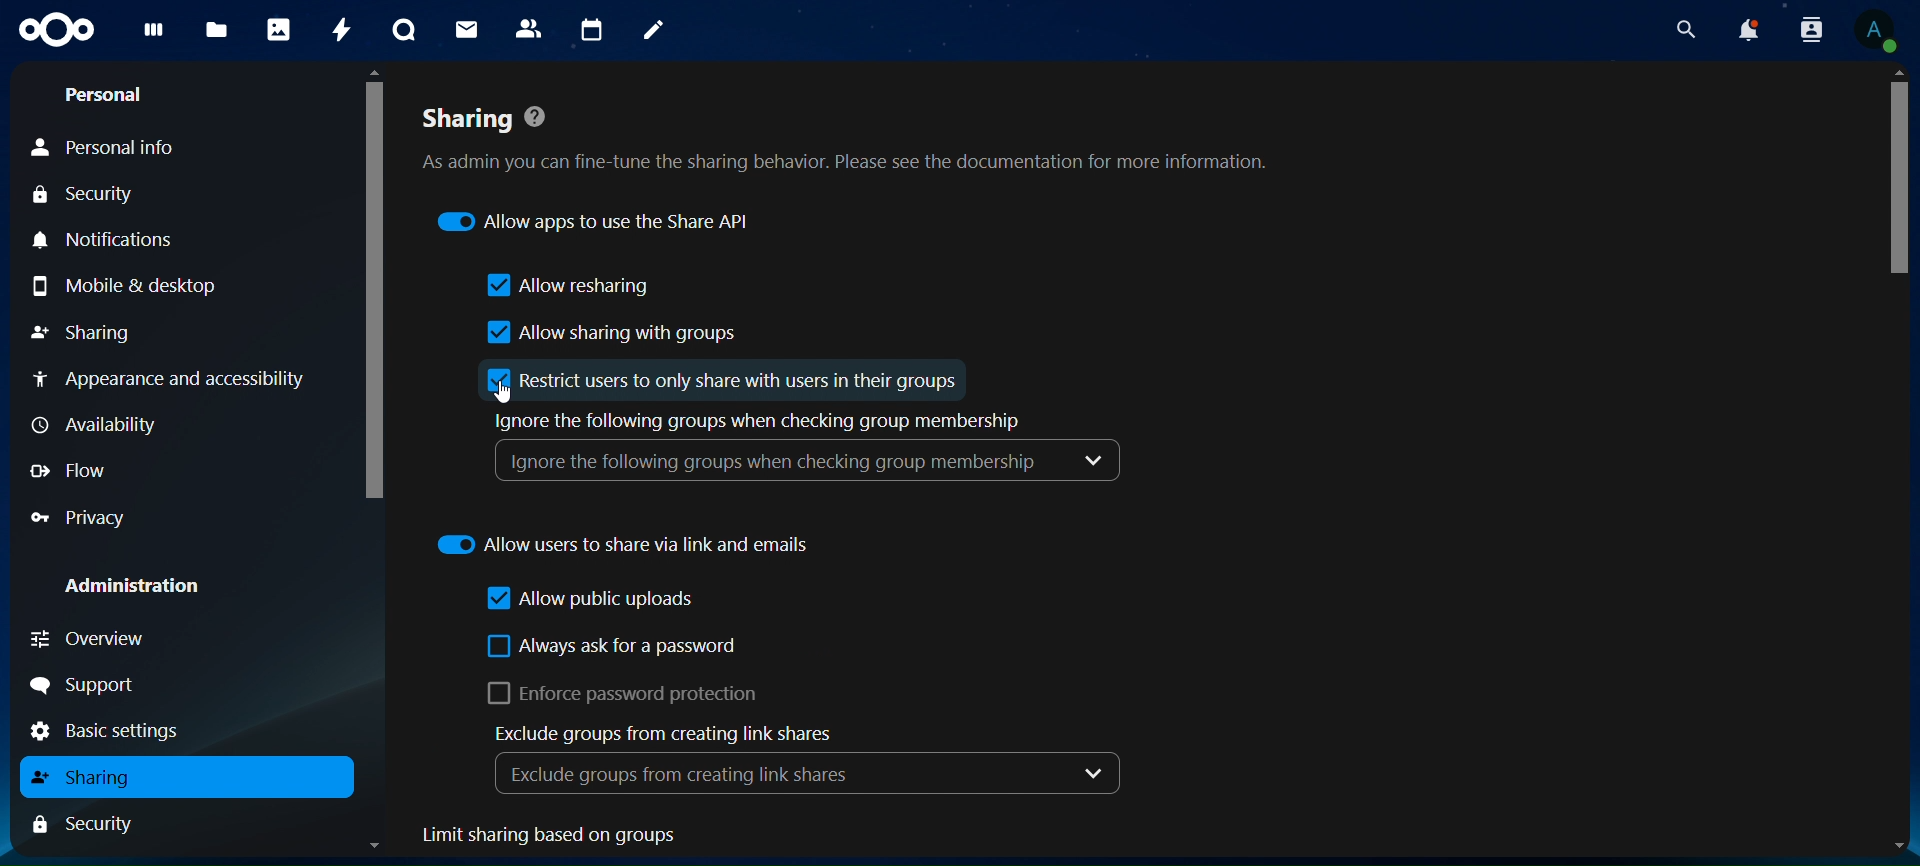 This screenshot has width=1920, height=866. Describe the element at coordinates (170, 375) in the screenshot. I see `appearance and accessibilty` at that location.